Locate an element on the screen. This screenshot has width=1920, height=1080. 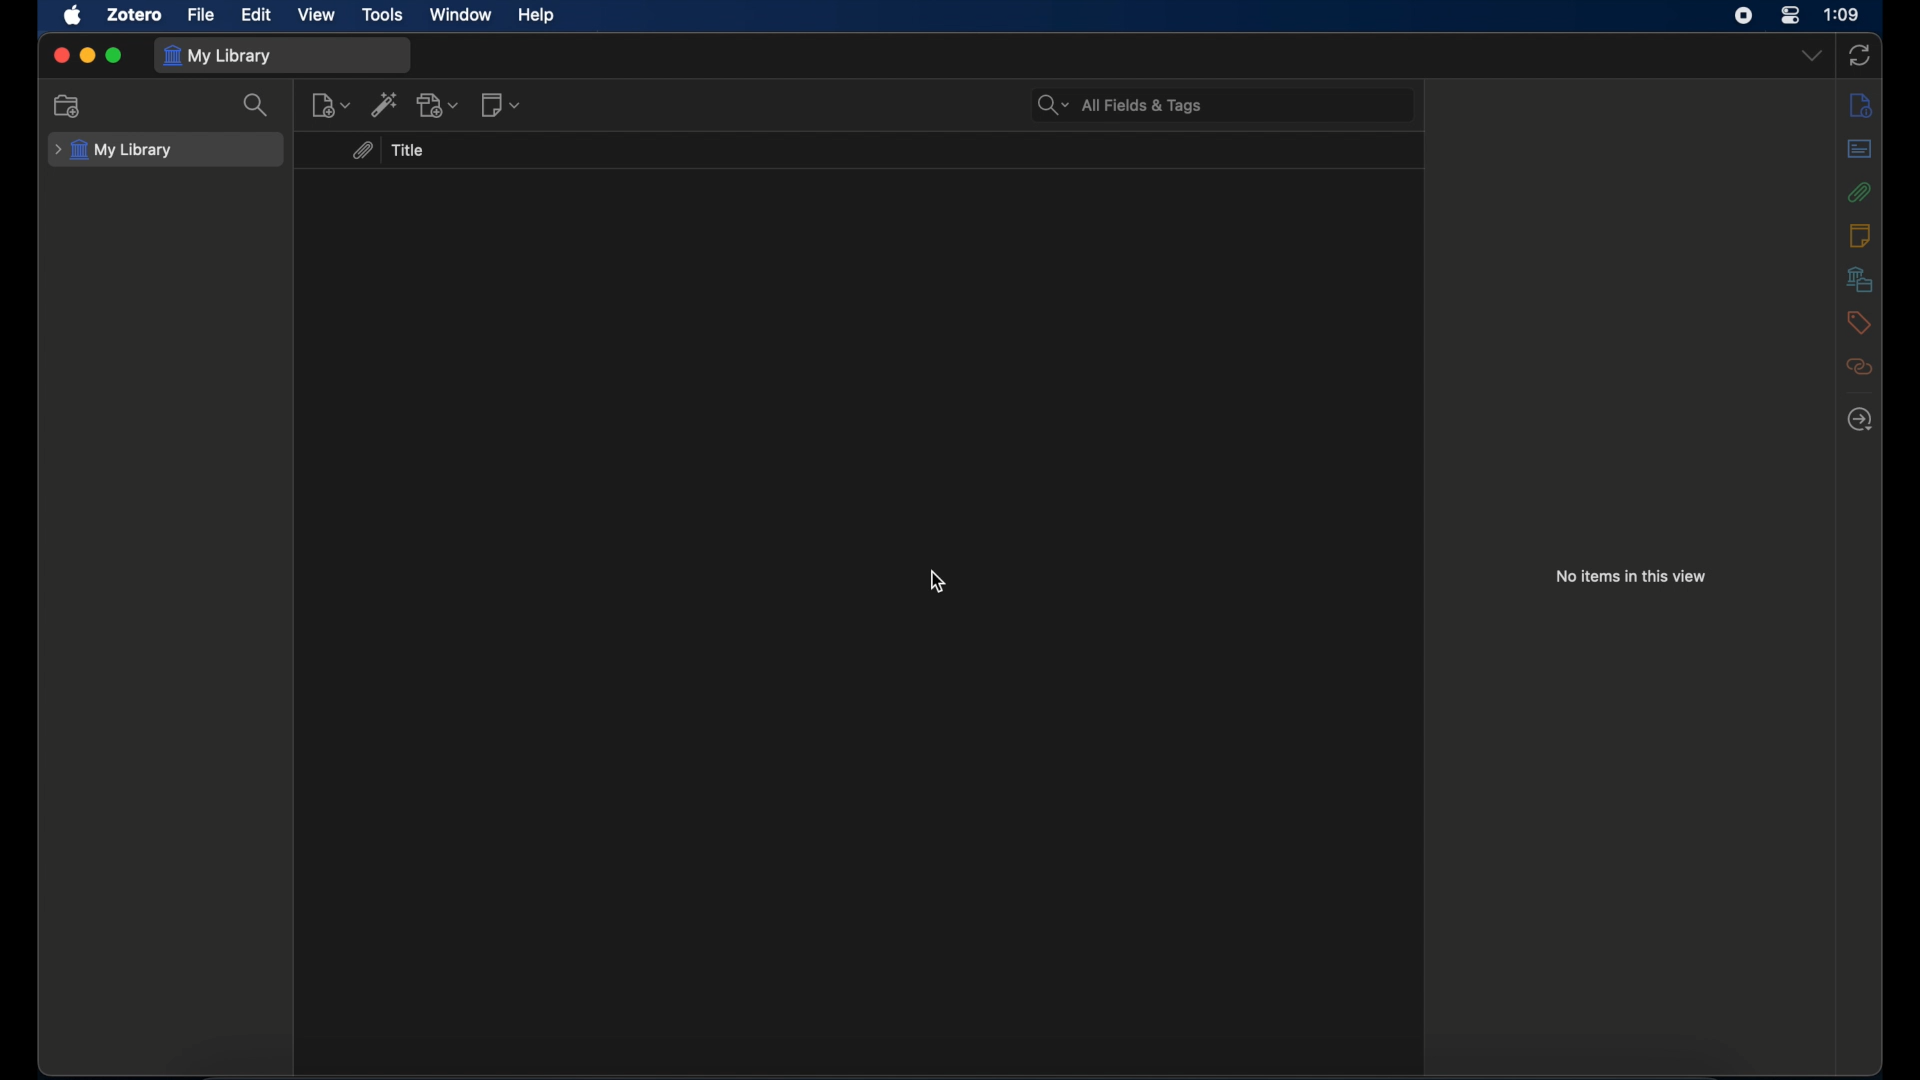
file is located at coordinates (202, 15).